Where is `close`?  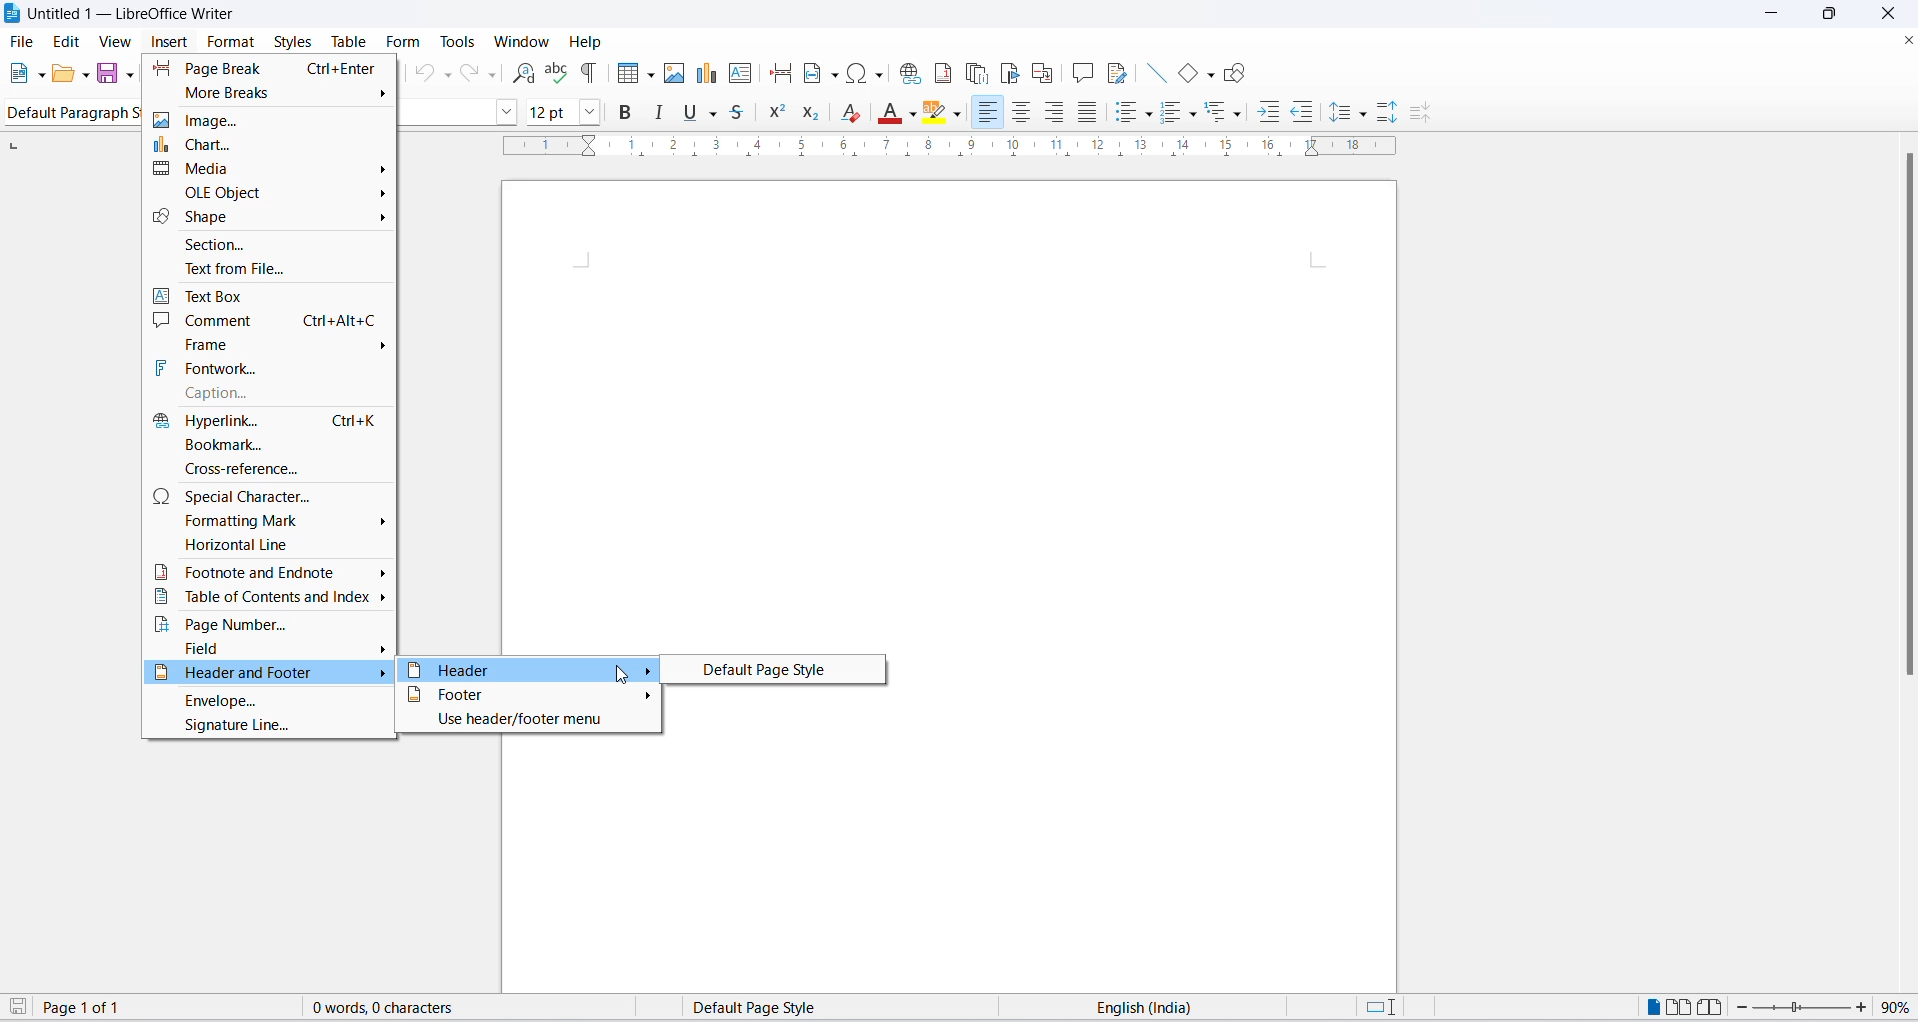
close is located at coordinates (1906, 37).